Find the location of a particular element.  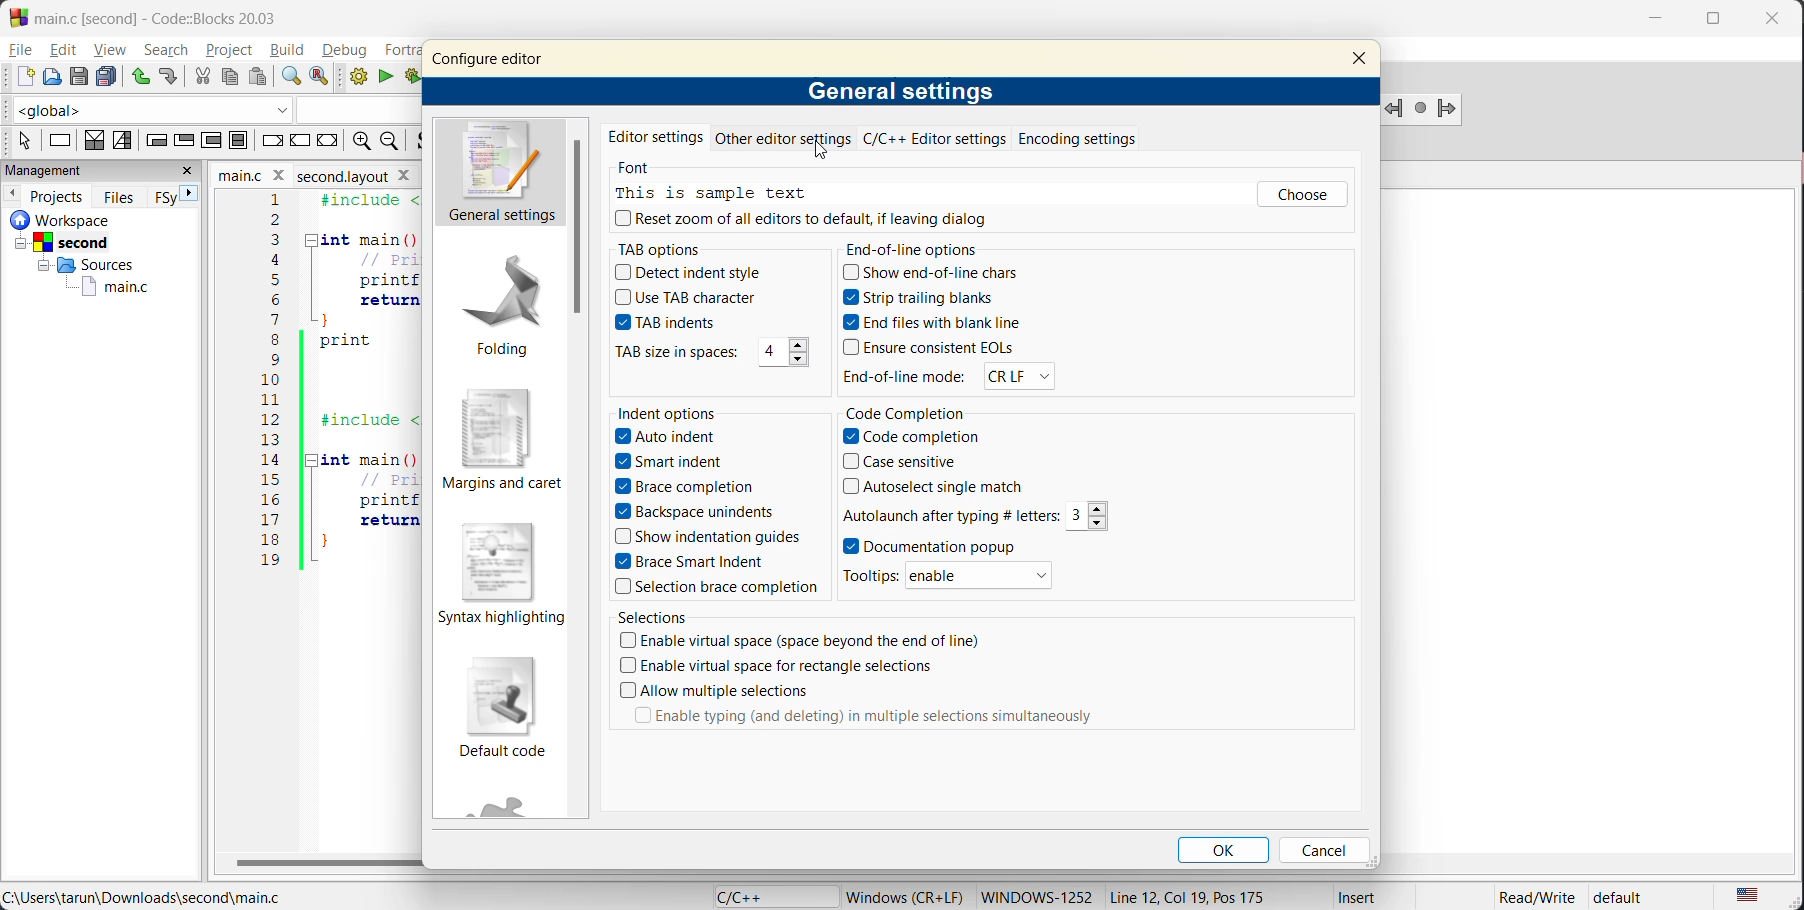

editor settings is located at coordinates (655, 139).